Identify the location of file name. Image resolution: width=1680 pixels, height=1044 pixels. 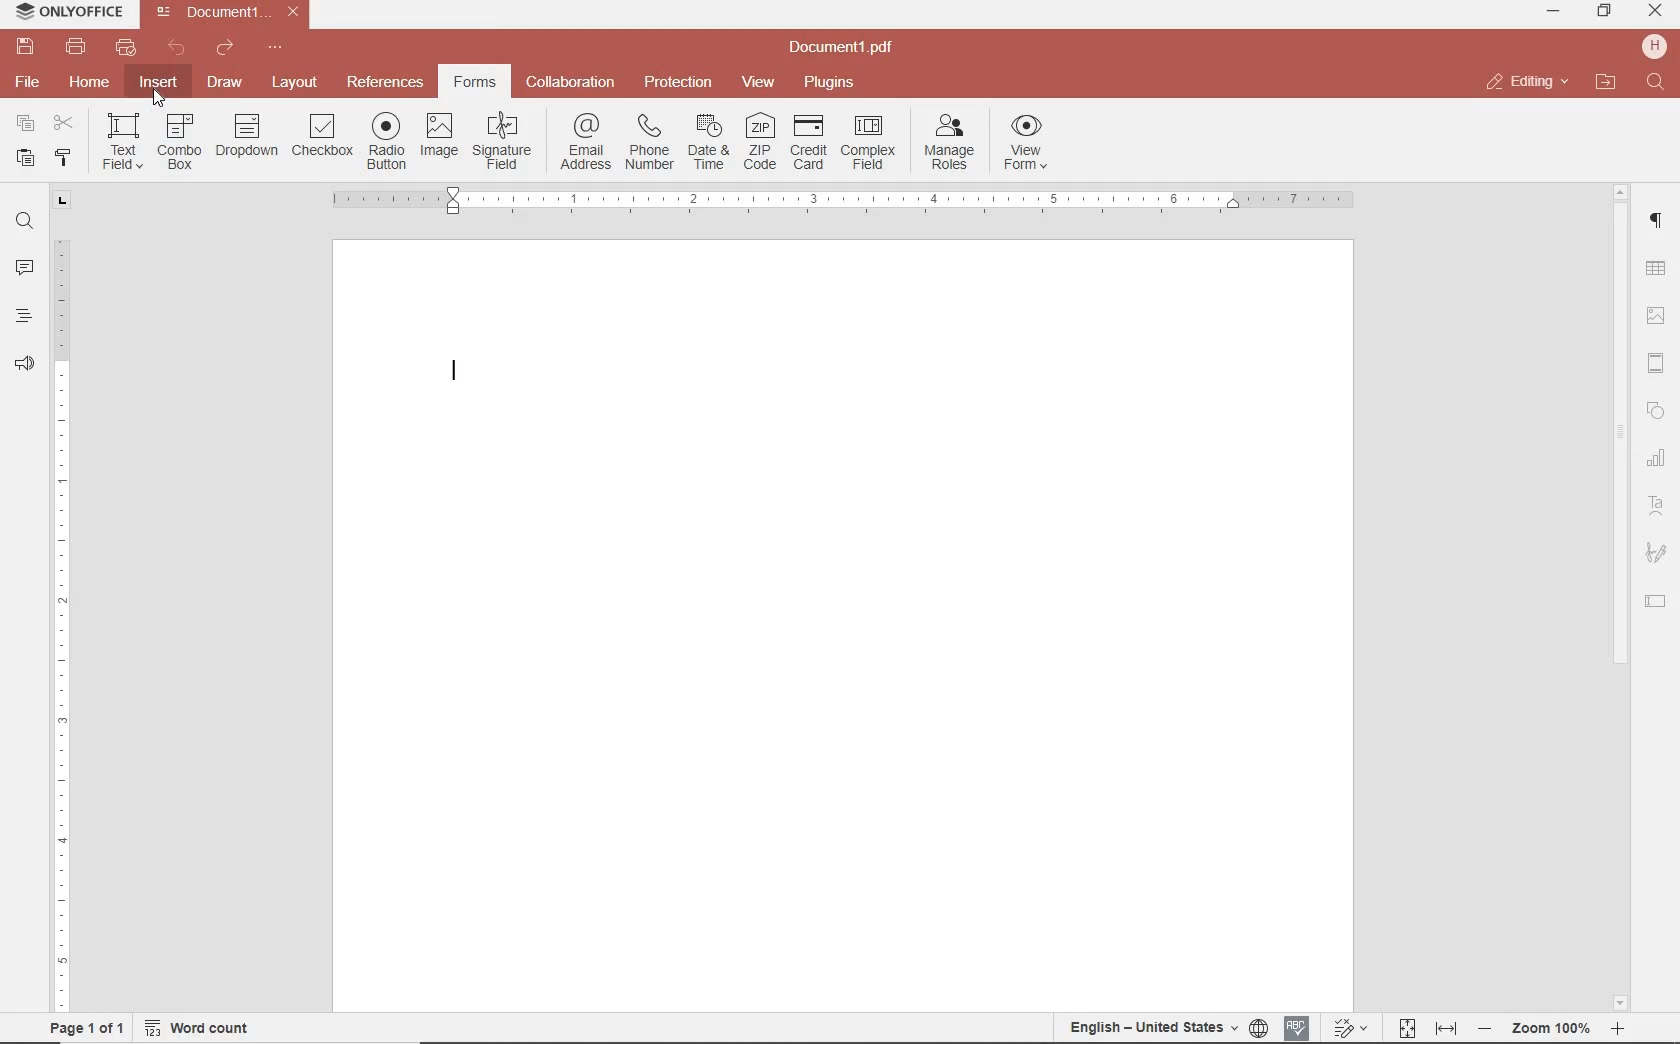
(232, 12).